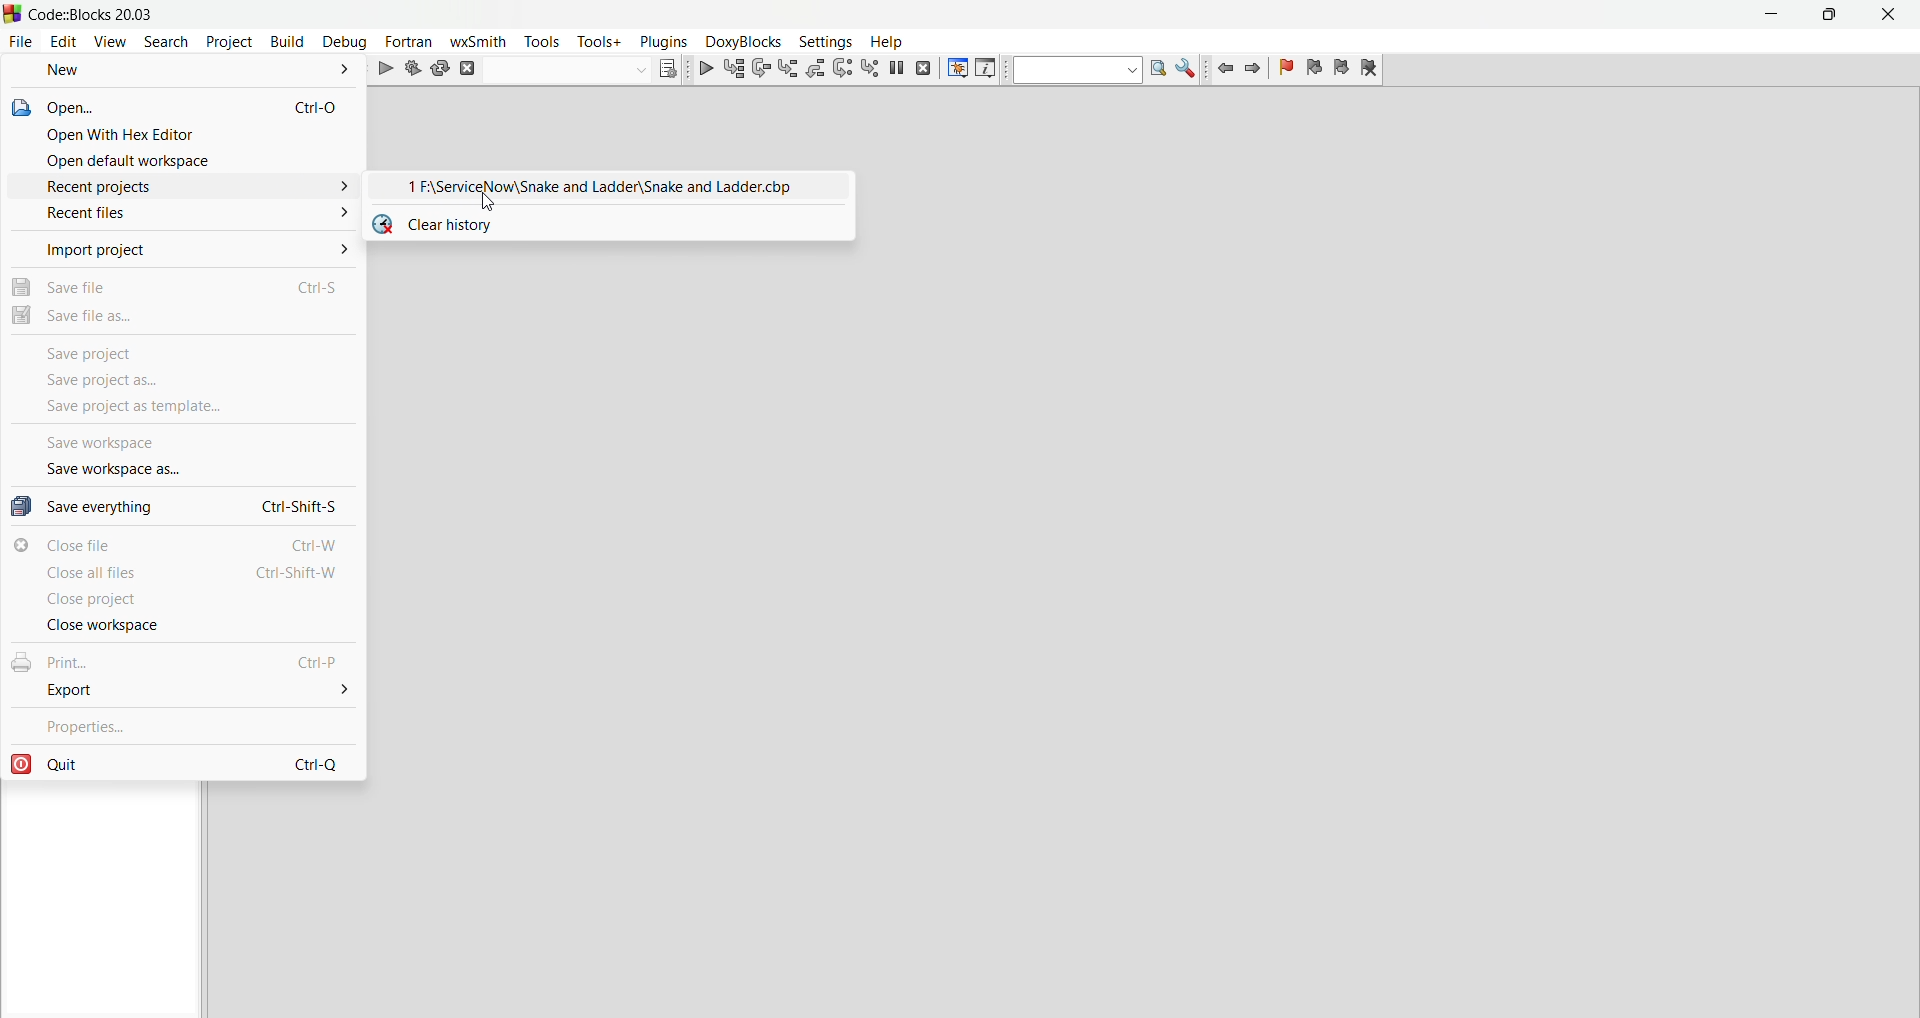  I want to click on plugins, so click(660, 41).